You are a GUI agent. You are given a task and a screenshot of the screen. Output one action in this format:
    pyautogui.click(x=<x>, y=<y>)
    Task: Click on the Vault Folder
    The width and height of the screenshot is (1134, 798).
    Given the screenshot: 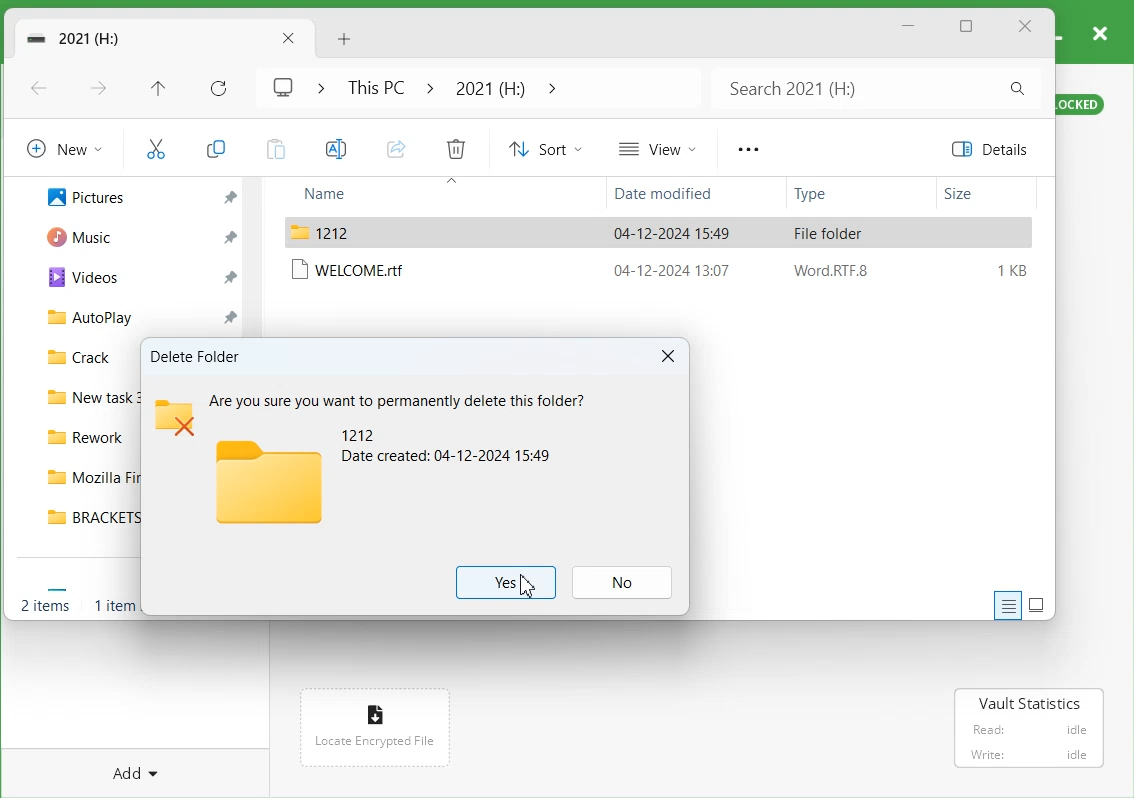 What is the action you would take?
    pyautogui.click(x=129, y=39)
    